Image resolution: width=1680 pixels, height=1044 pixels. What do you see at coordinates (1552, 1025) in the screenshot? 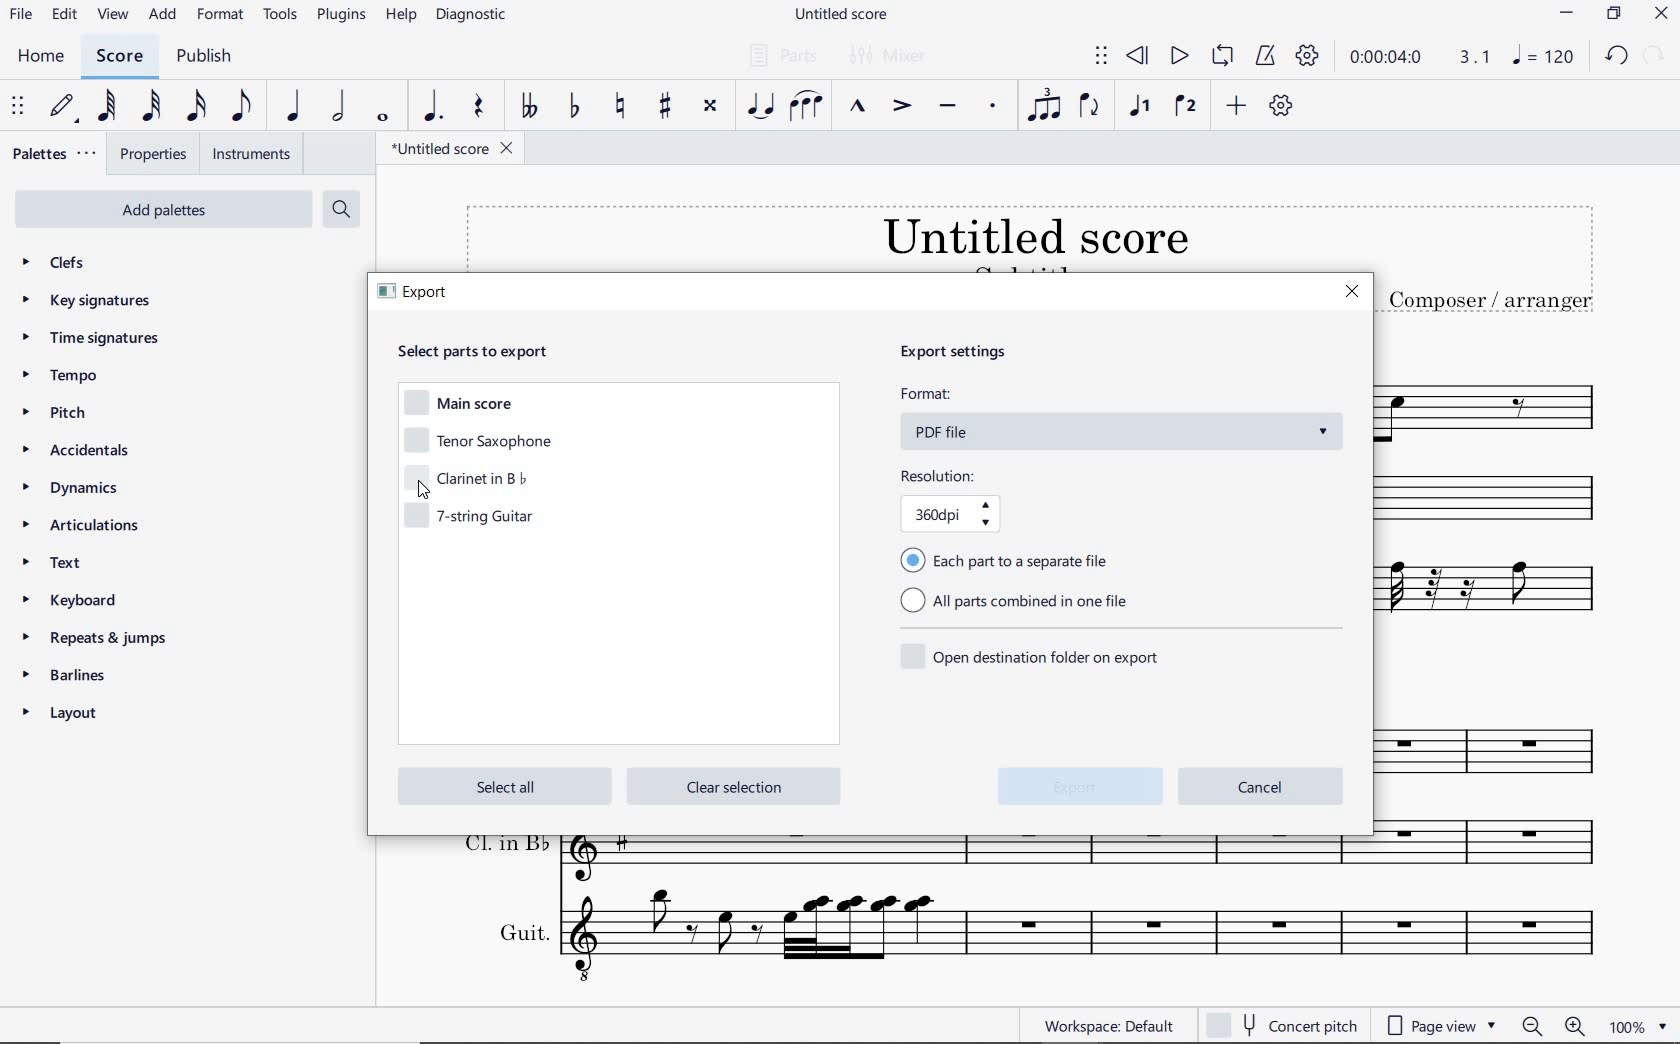
I see `zoom in or zoom out` at bounding box center [1552, 1025].